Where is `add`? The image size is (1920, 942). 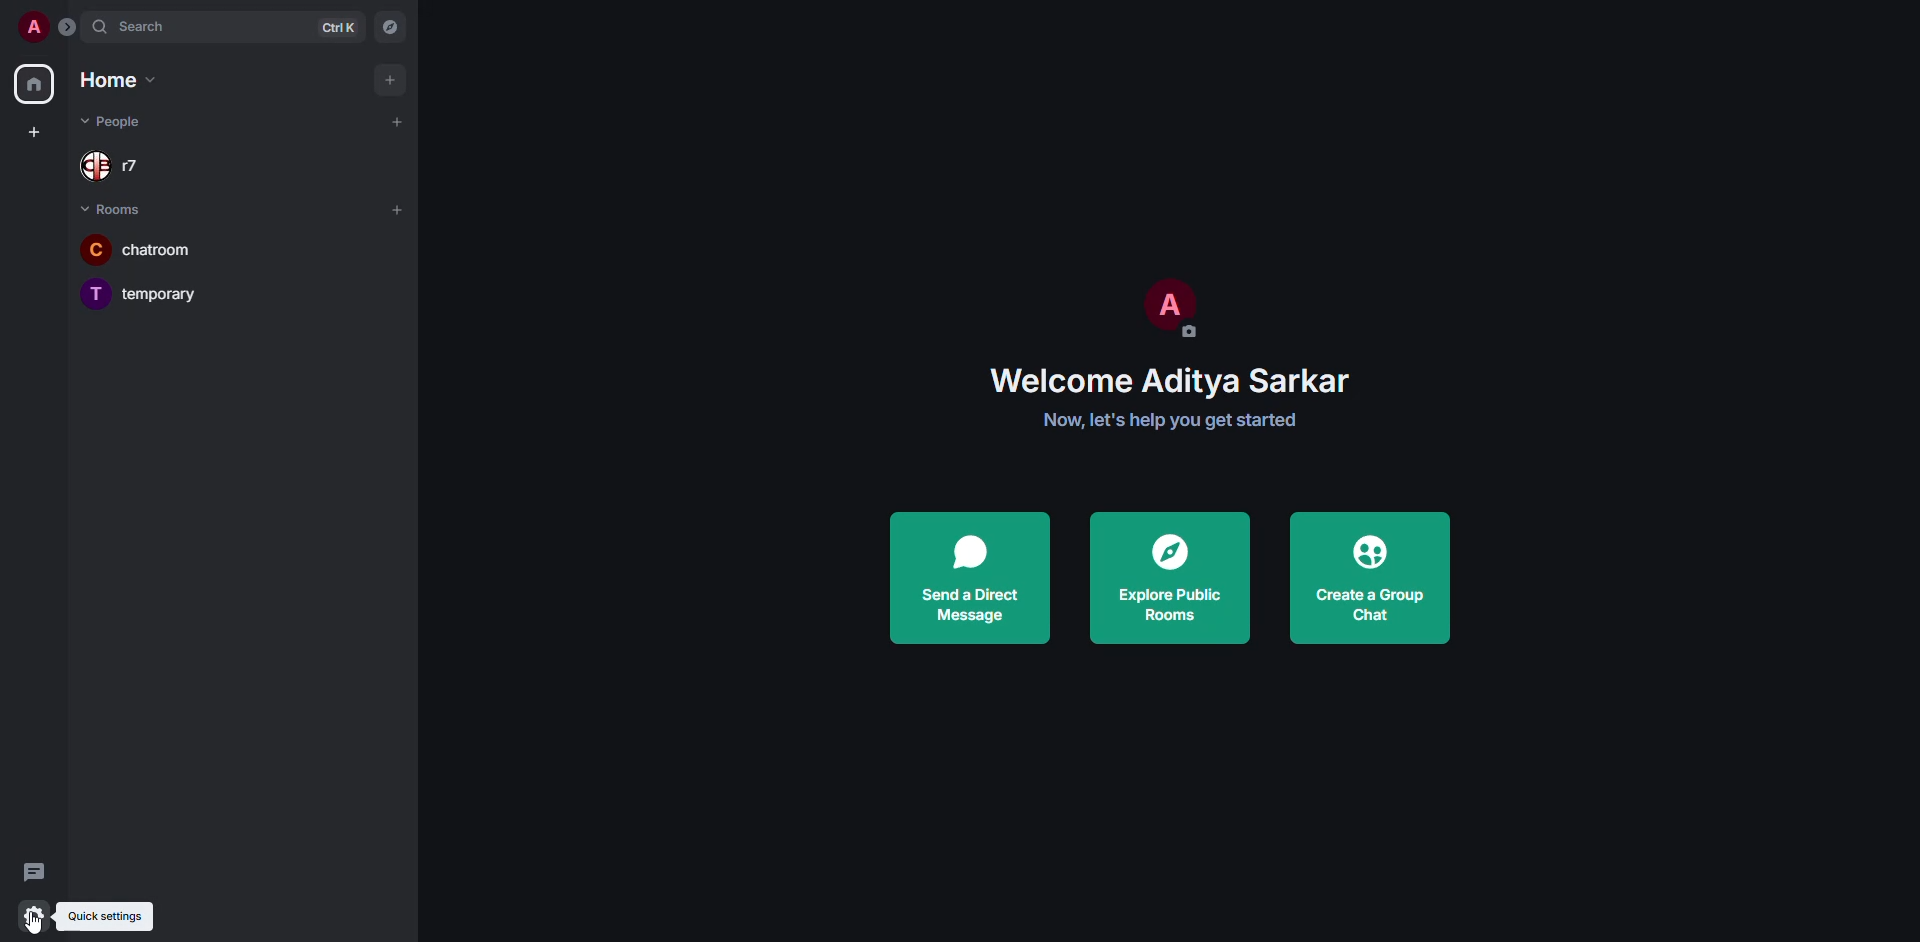
add is located at coordinates (397, 209).